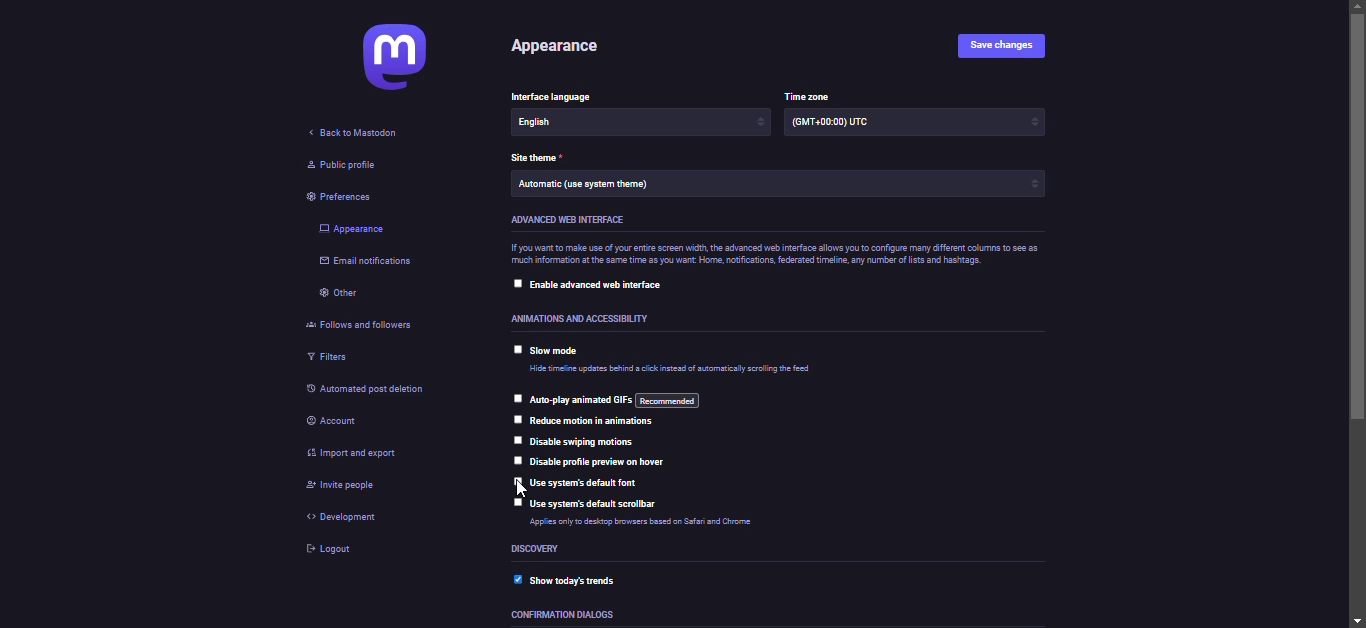 The image size is (1366, 628). I want to click on enabled, so click(509, 581).